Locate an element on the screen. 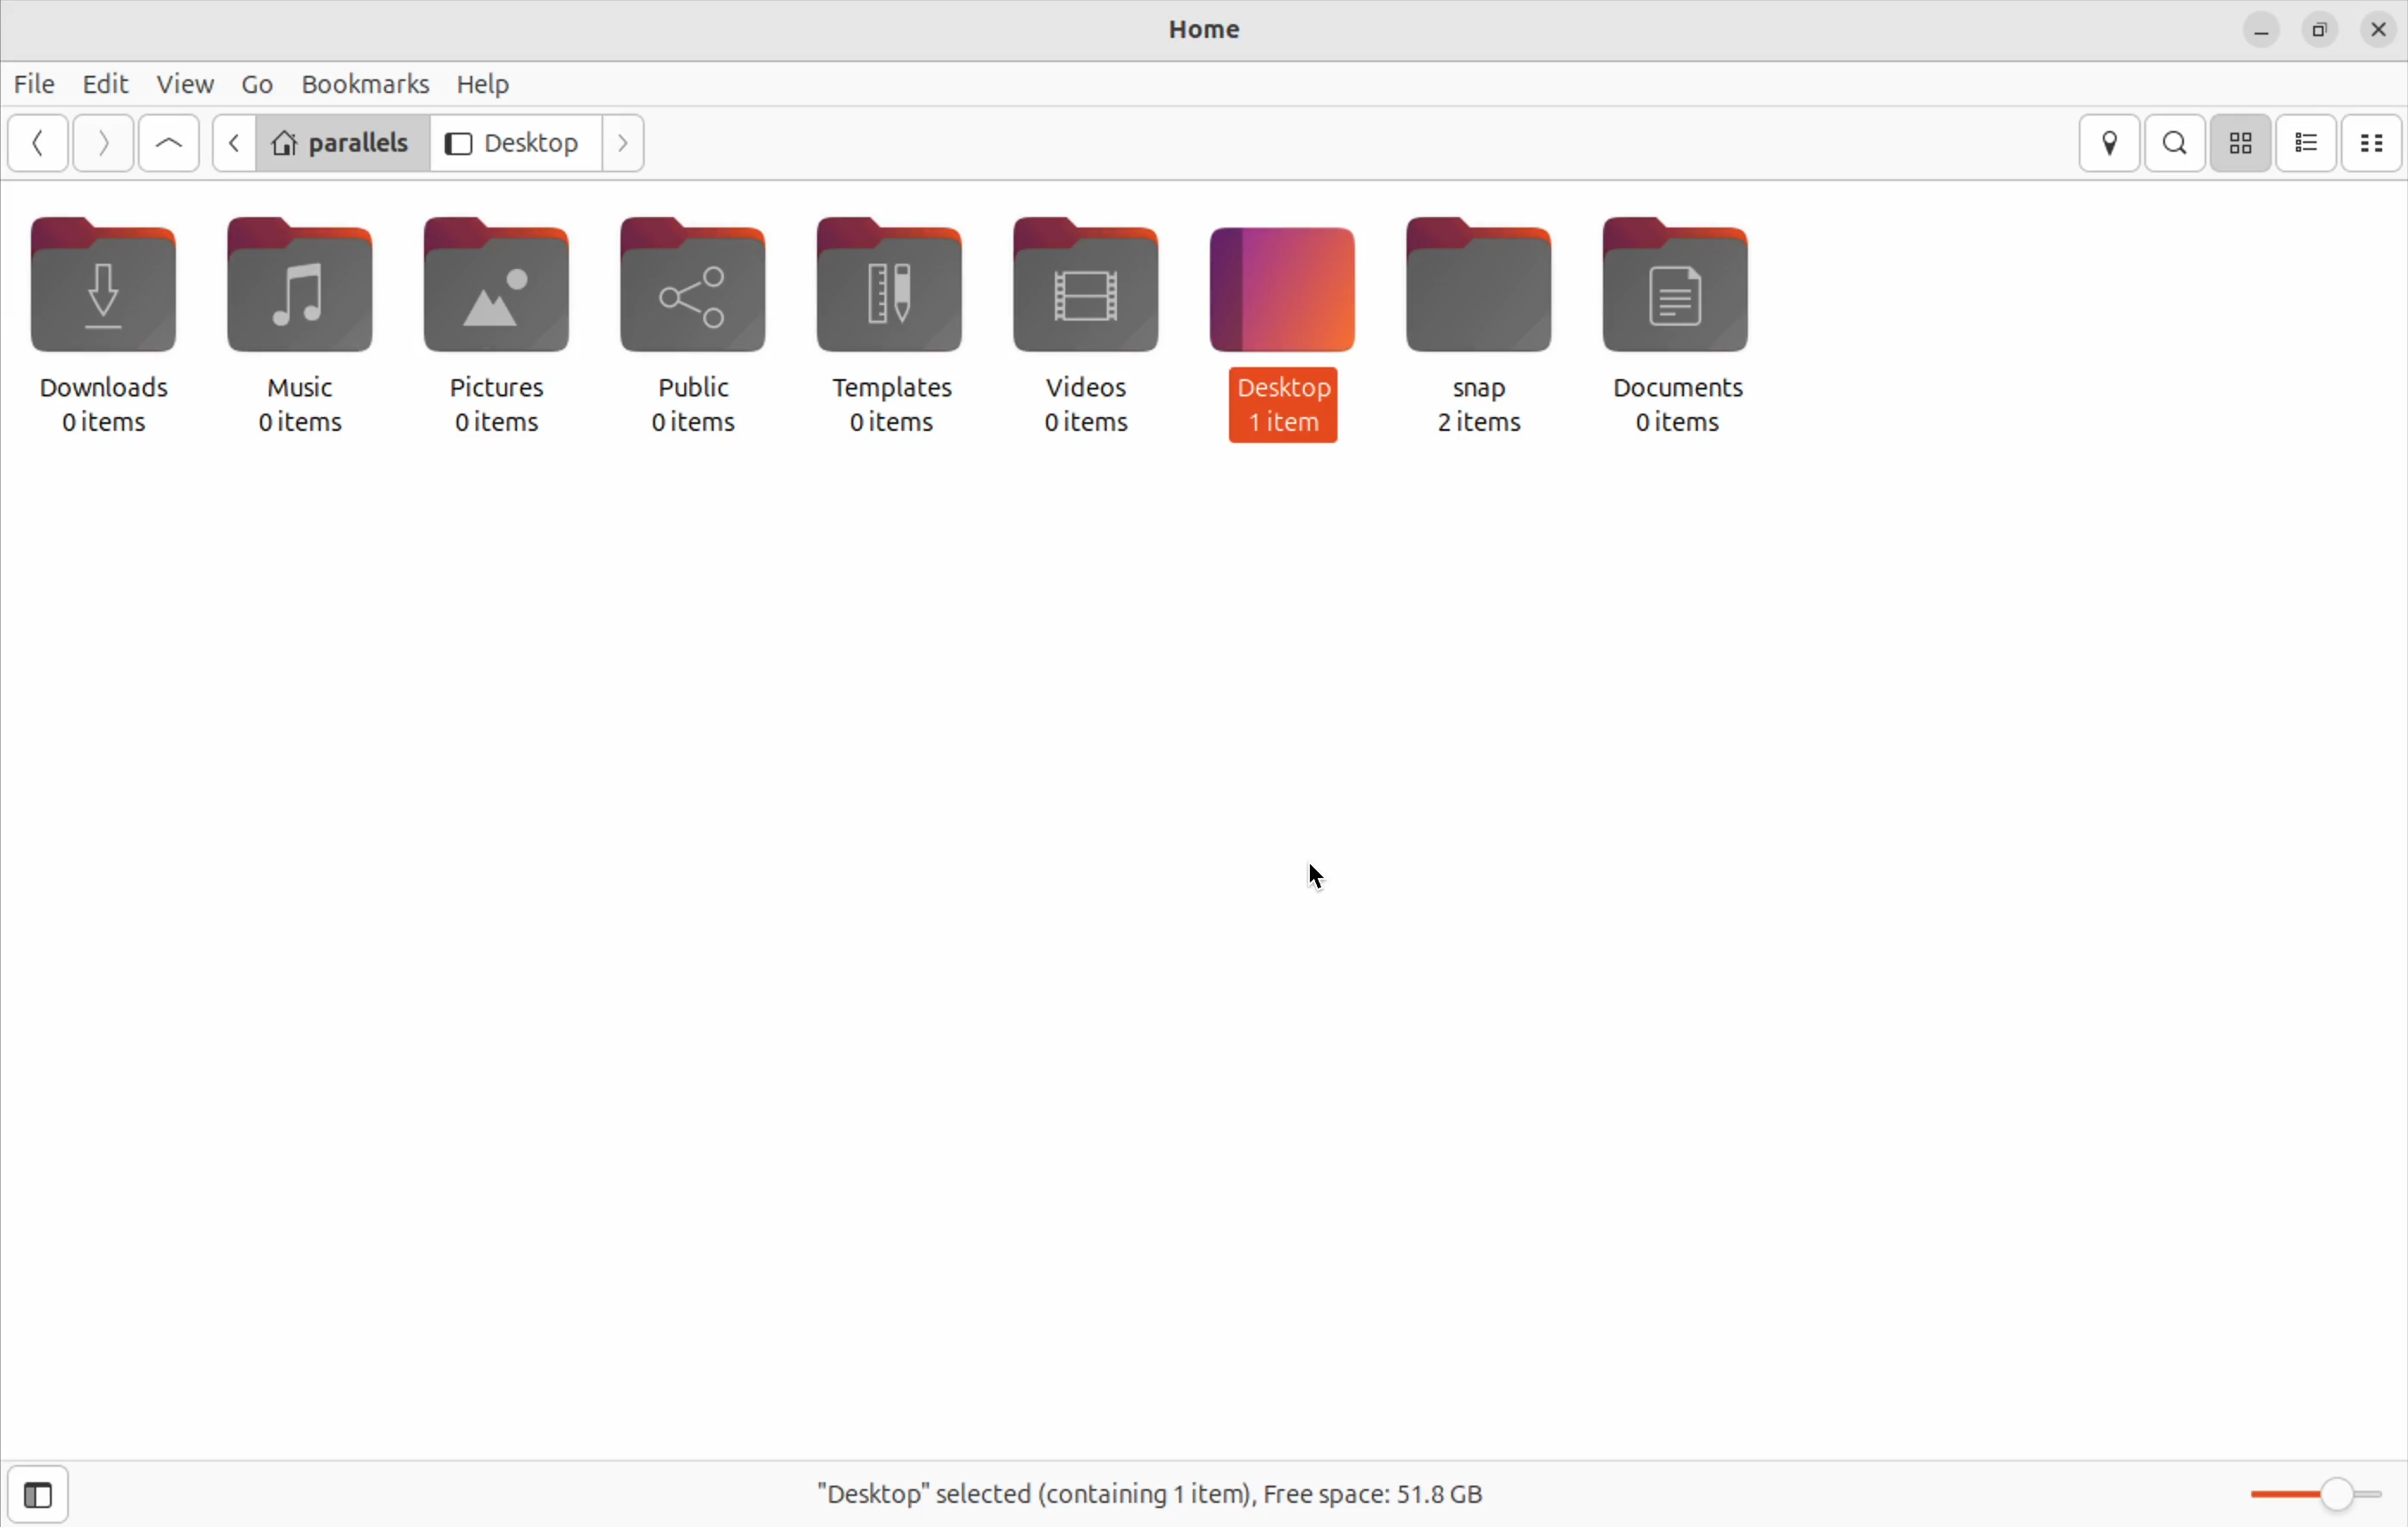 The width and height of the screenshot is (2408, 1527). Go back is located at coordinates (226, 142).